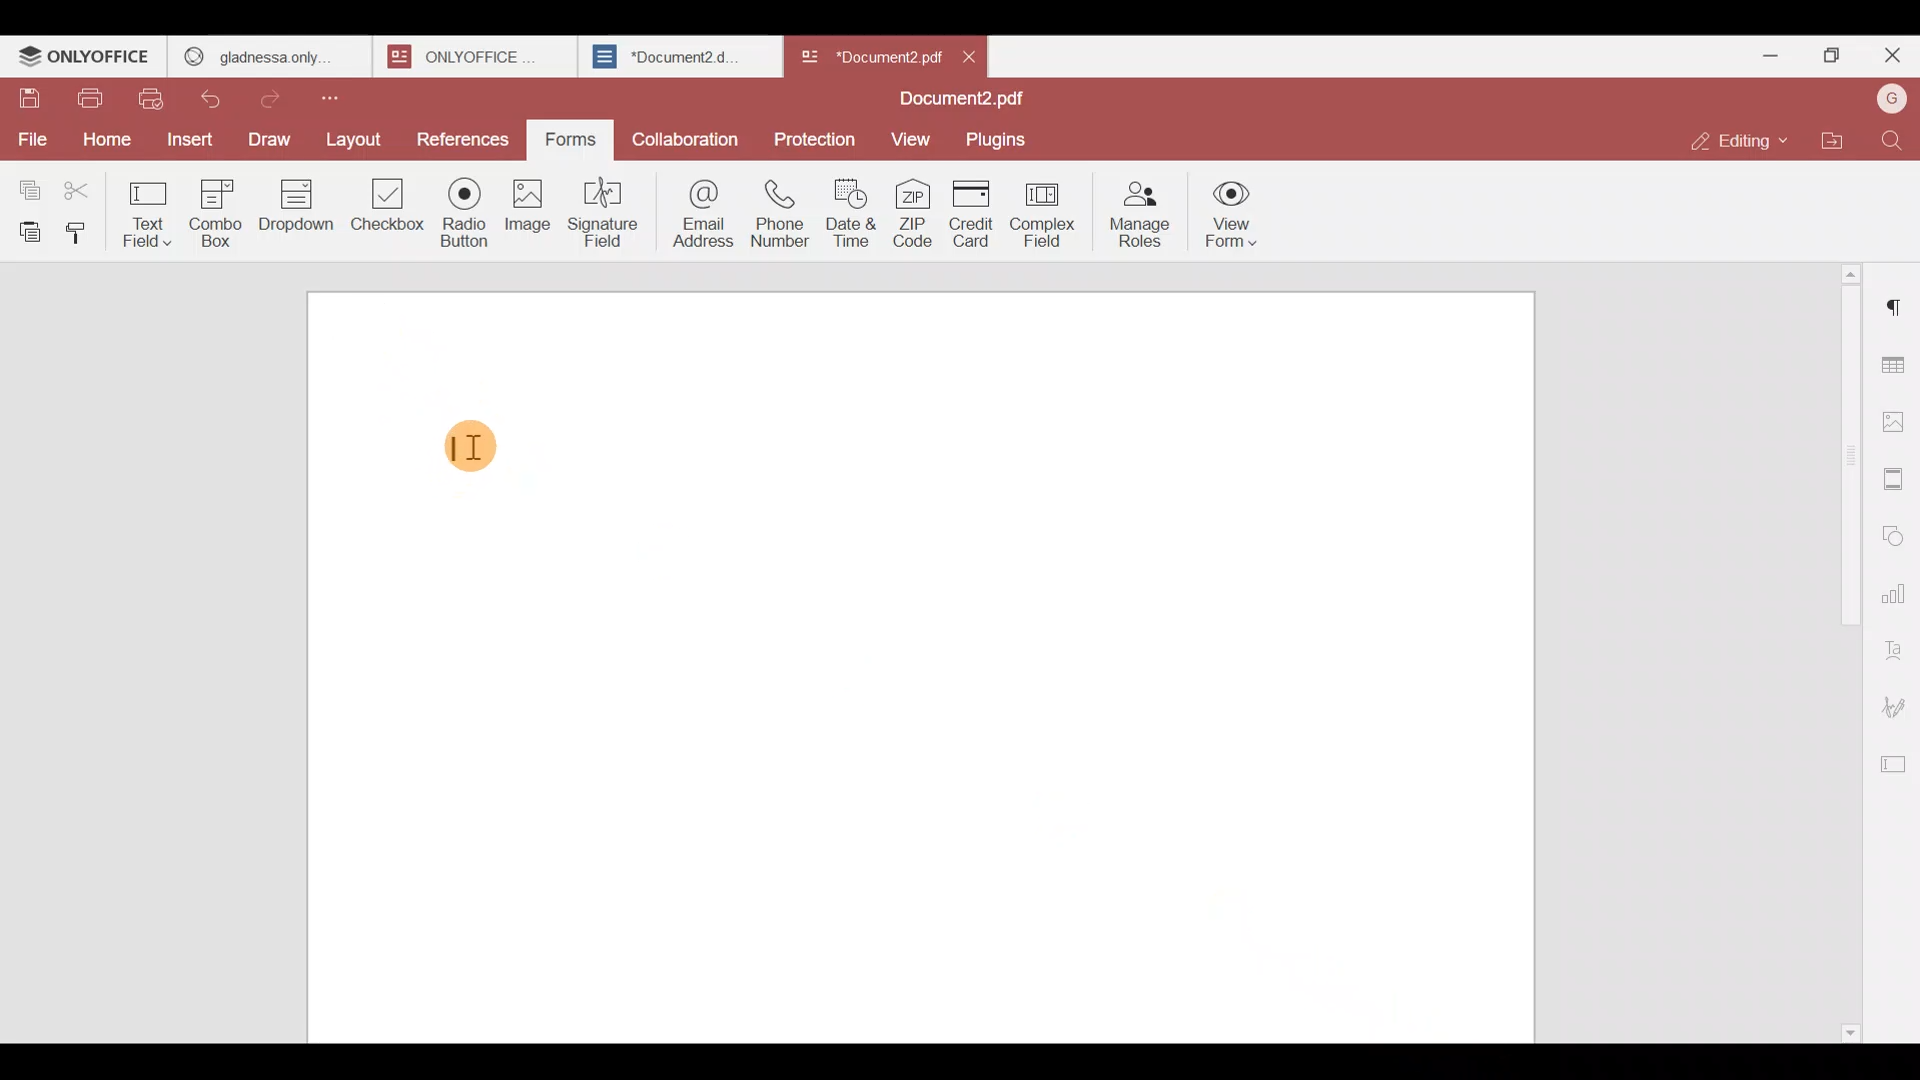 The image size is (1920, 1080). I want to click on Form settings, so click(1891, 761).